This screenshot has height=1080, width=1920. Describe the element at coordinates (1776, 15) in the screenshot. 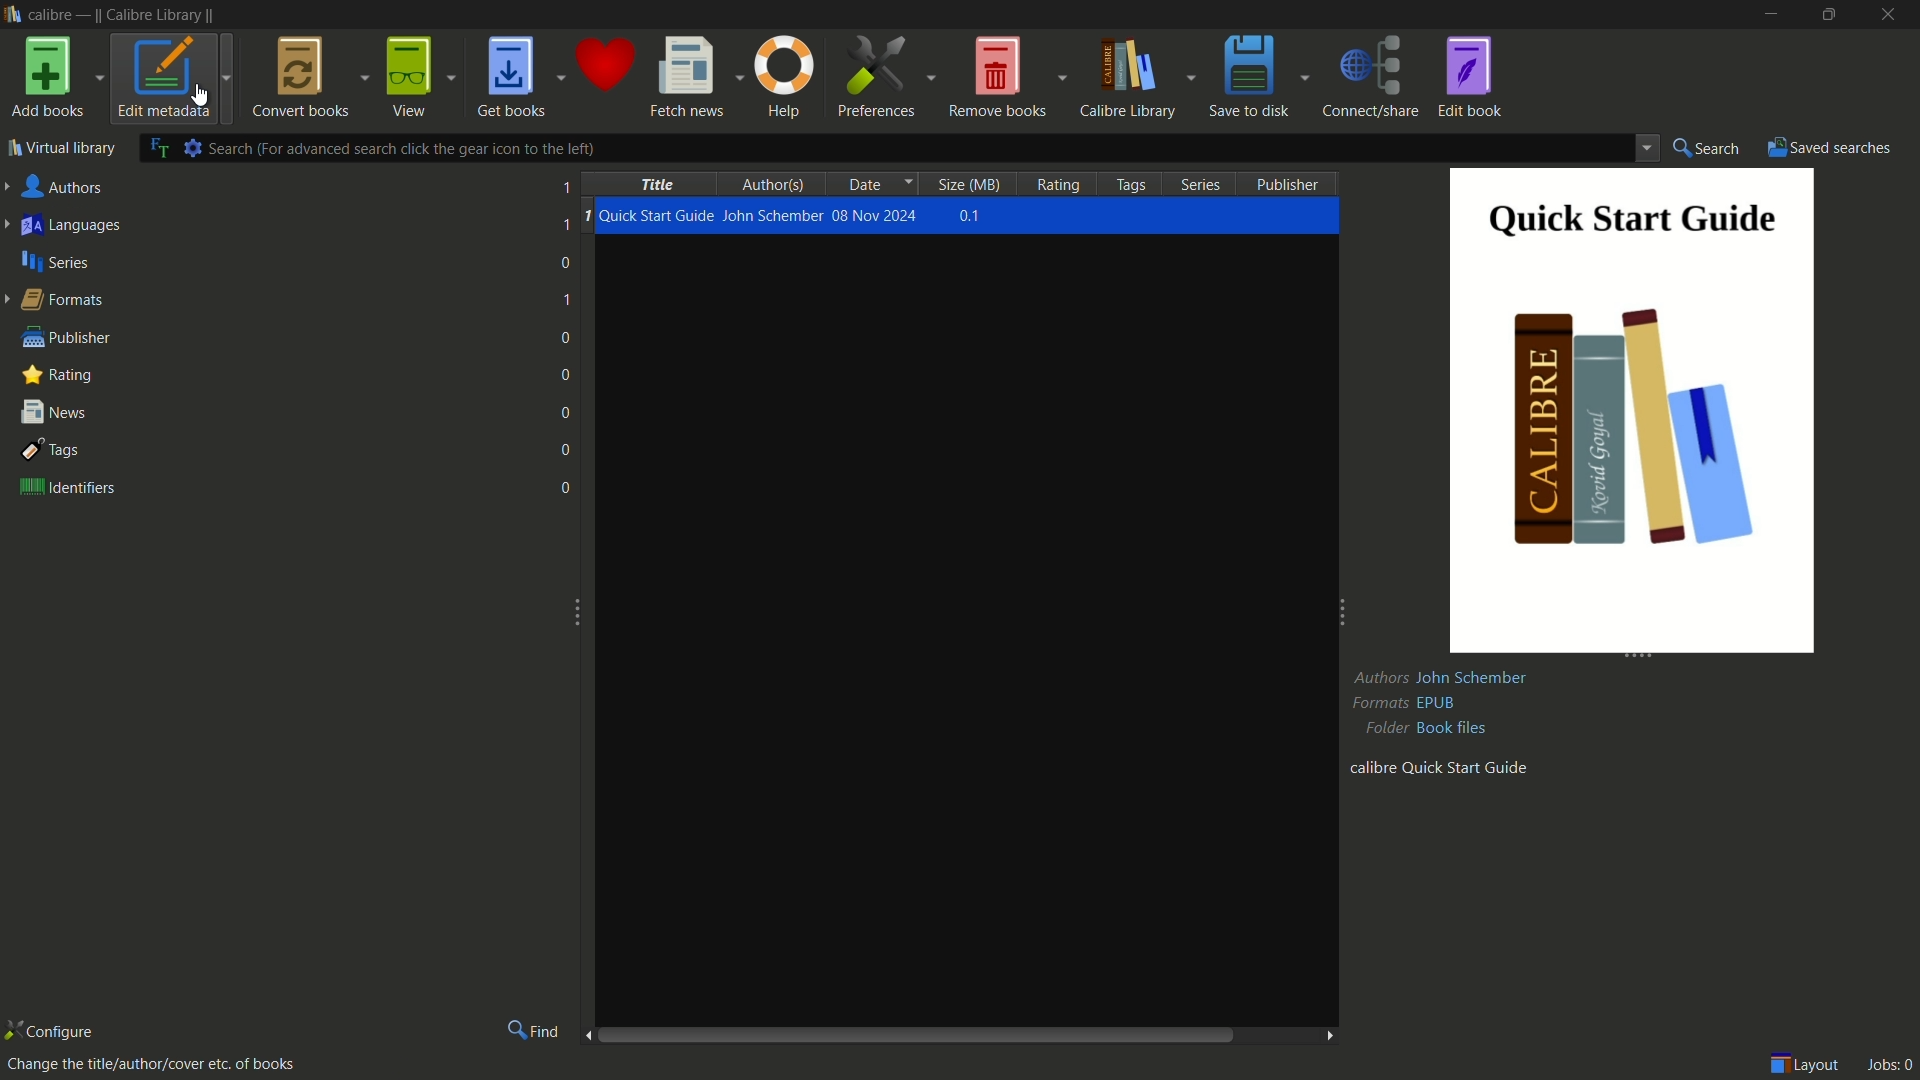

I see `minimize` at that location.